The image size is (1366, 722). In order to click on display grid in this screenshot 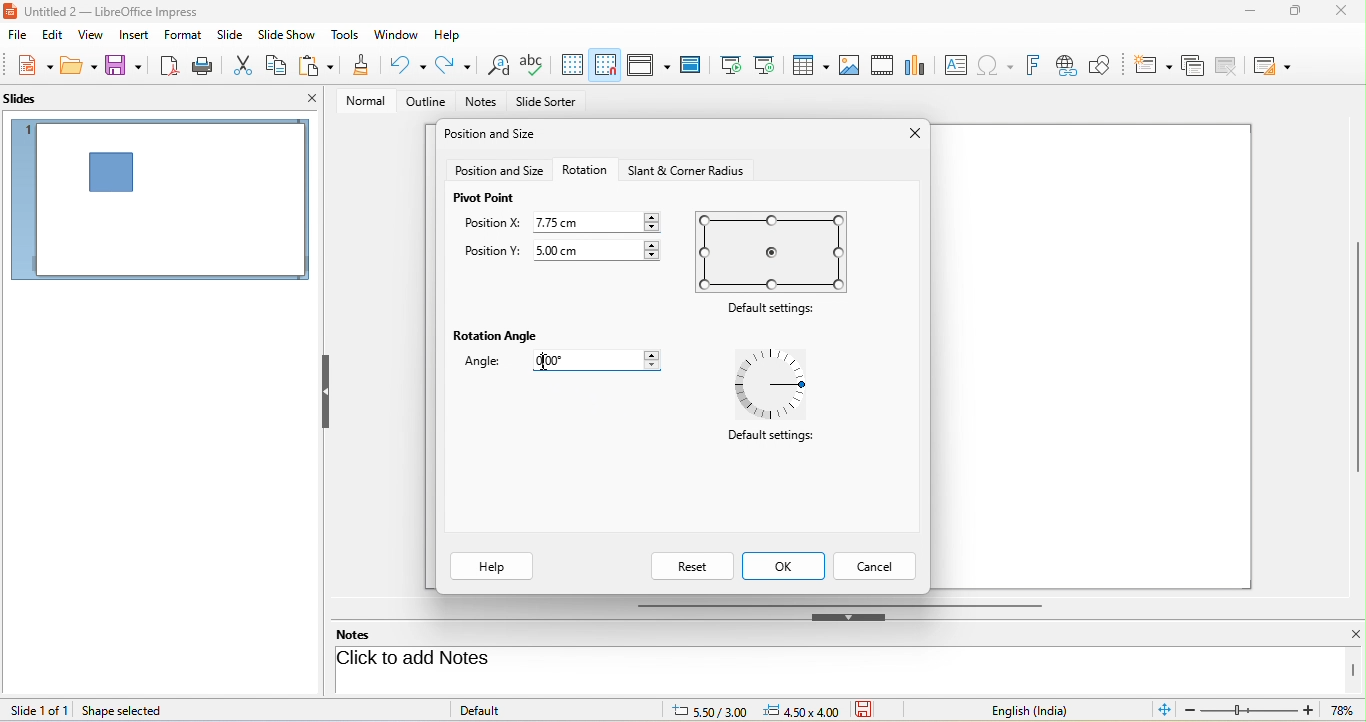, I will do `click(572, 65)`.